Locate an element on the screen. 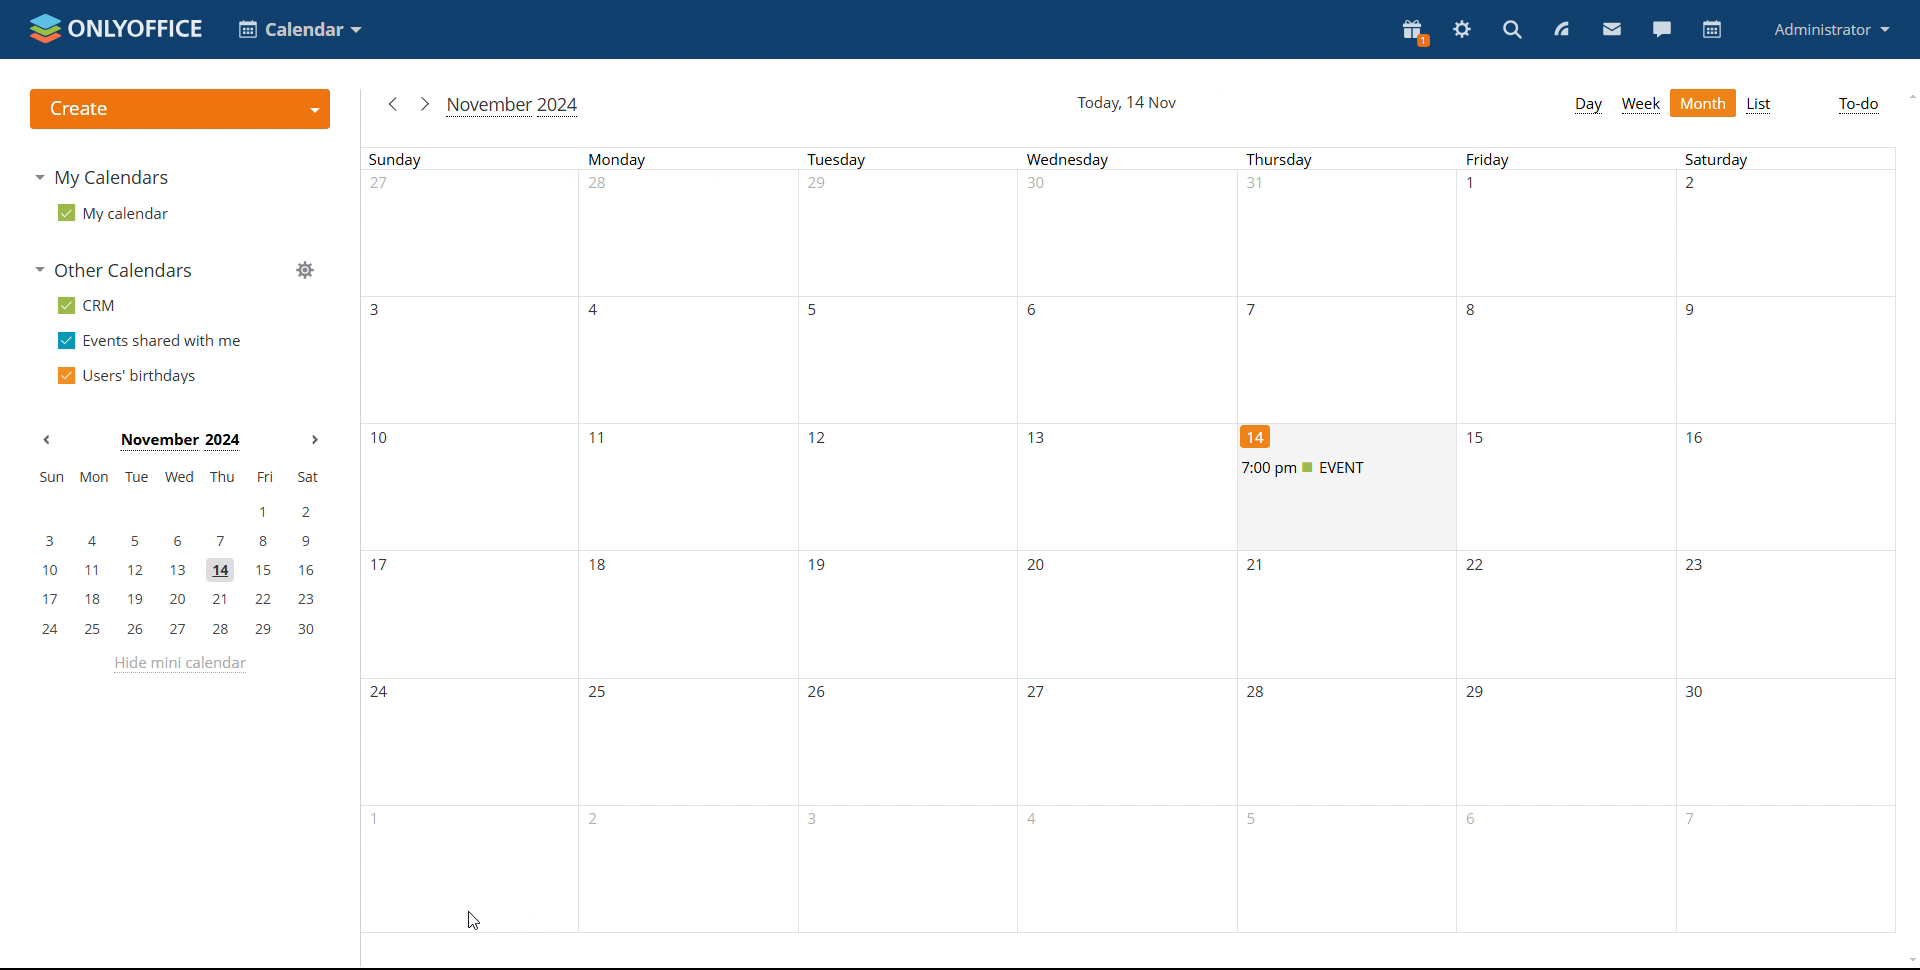 This screenshot has width=1920, height=970. my calendars is located at coordinates (102, 176).